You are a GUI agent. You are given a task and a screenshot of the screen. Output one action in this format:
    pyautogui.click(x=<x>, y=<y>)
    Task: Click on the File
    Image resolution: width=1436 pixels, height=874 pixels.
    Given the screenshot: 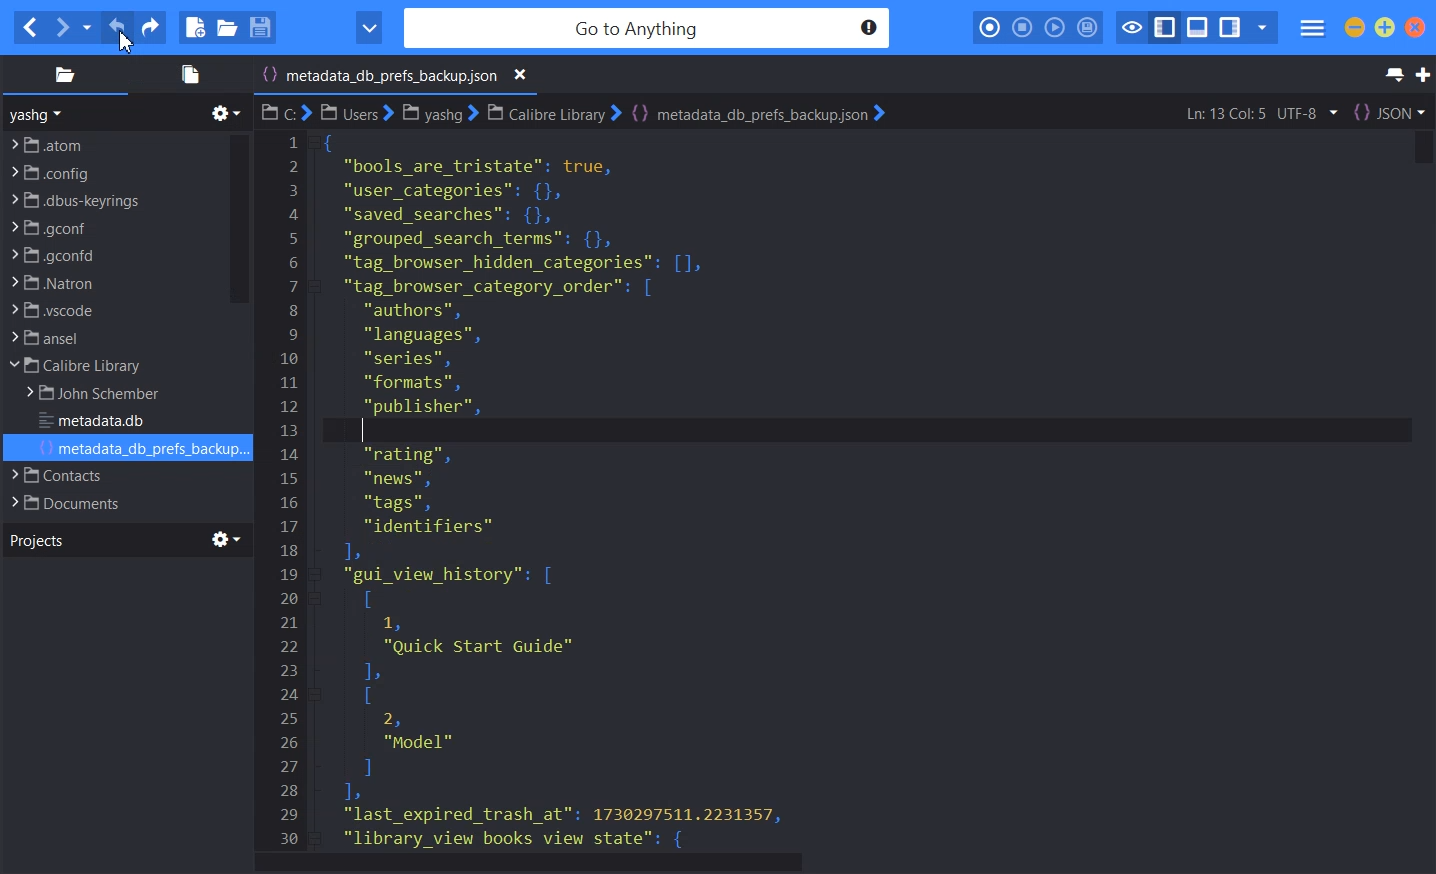 What is the action you would take?
    pyautogui.click(x=111, y=255)
    